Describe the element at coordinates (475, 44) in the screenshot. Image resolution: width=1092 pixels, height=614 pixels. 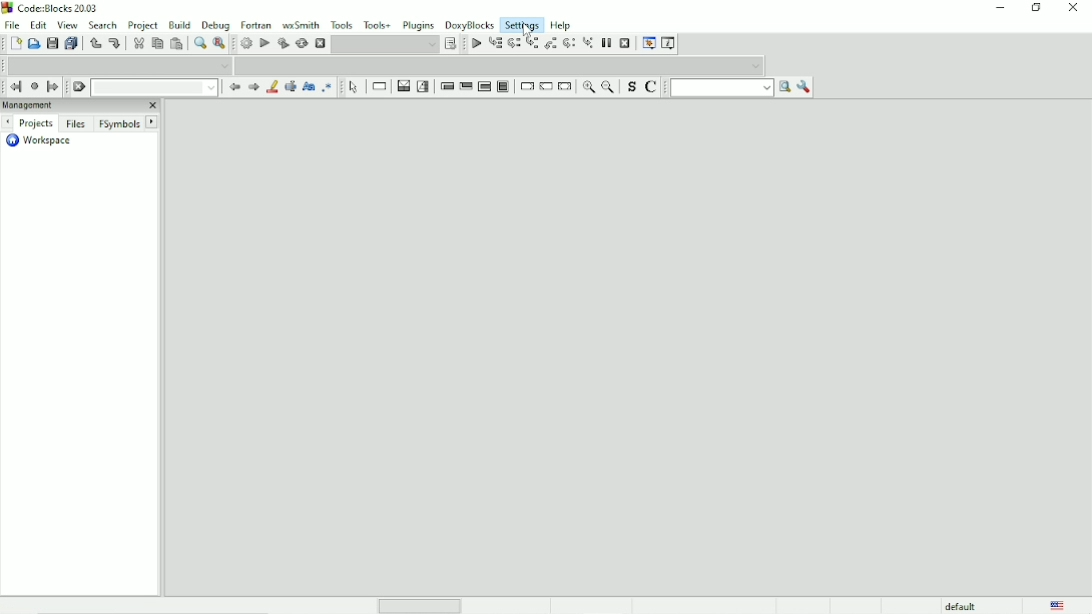
I see `Debug/continue` at that location.